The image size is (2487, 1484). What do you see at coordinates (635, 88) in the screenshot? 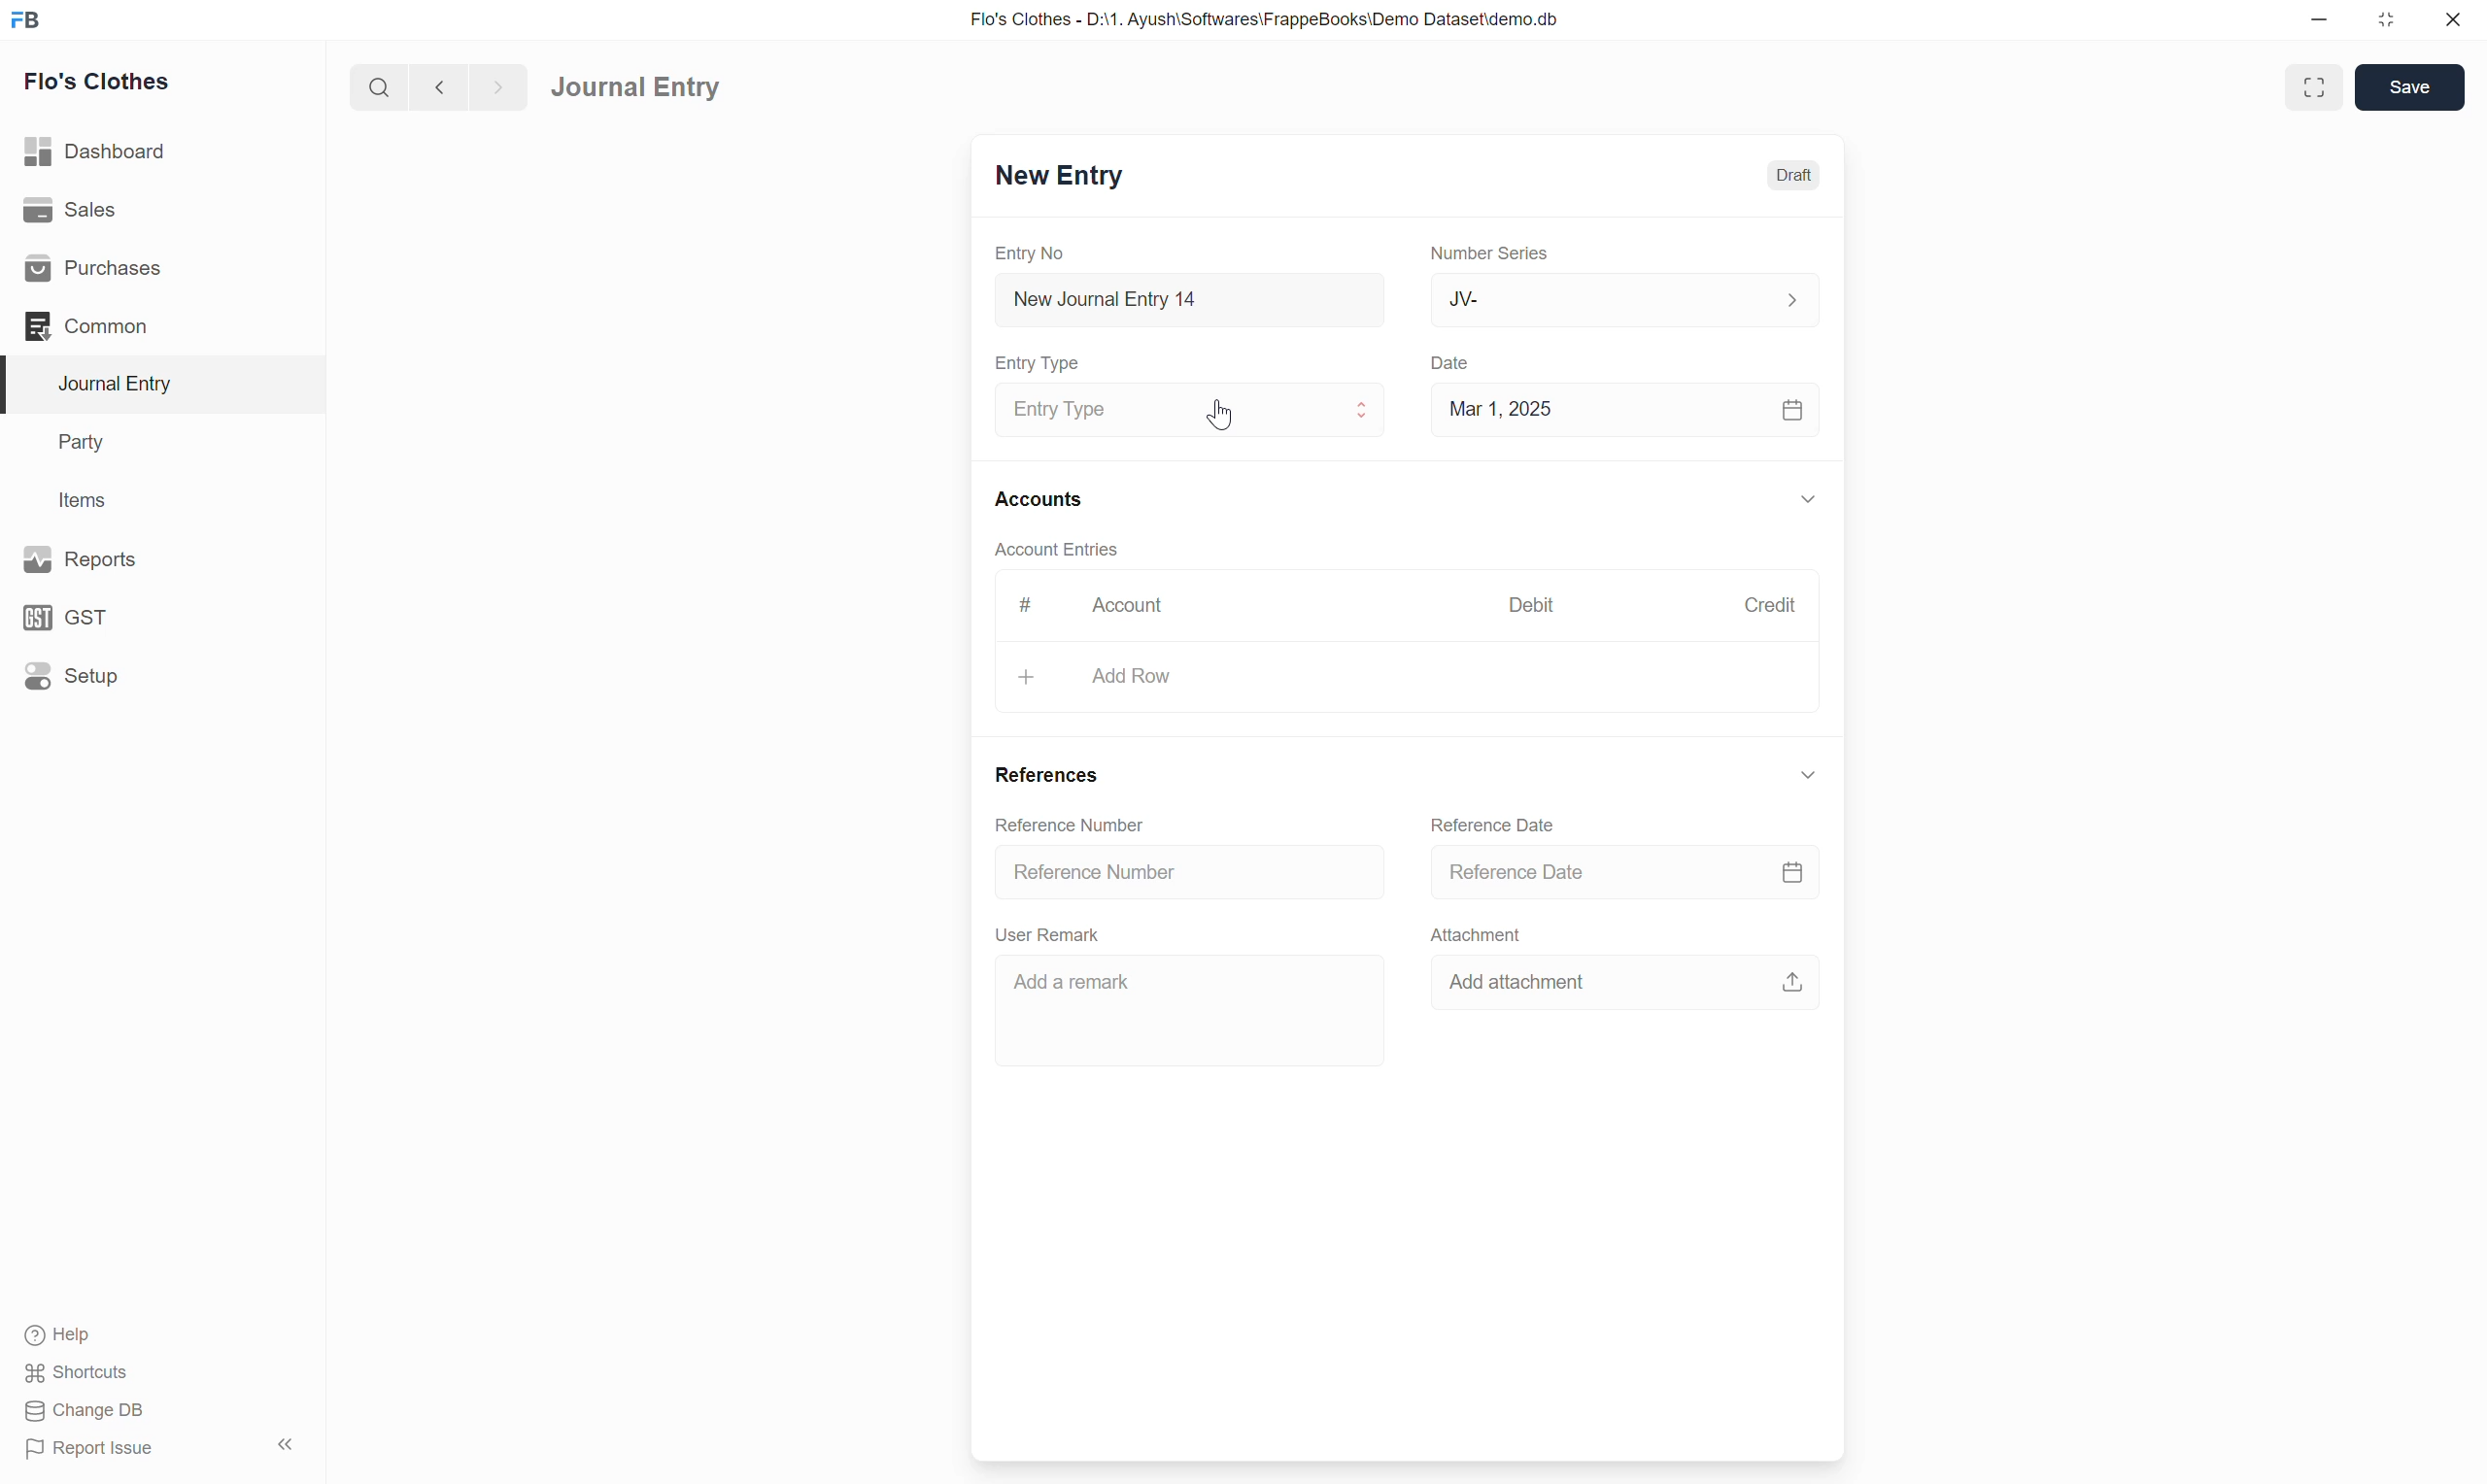
I see `Journal Entry` at bounding box center [635, 88].